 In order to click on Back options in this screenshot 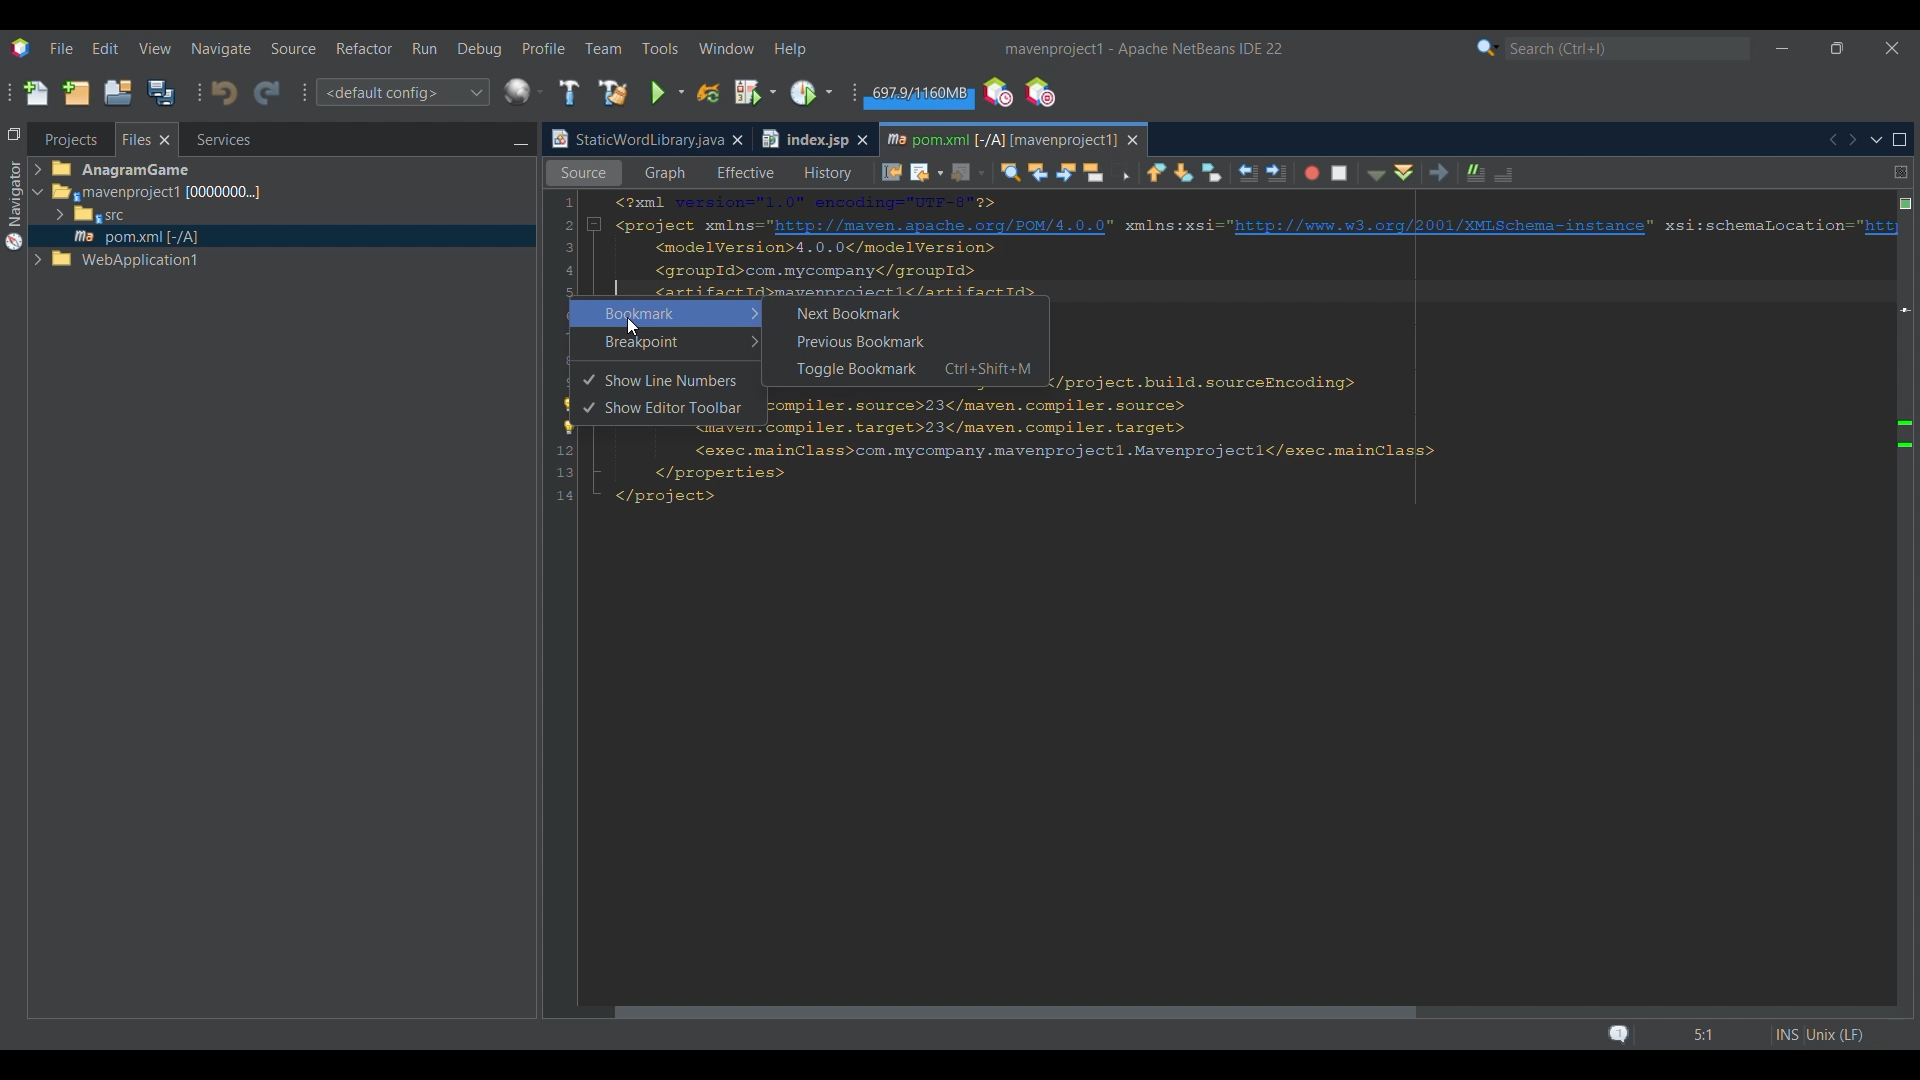, I will do `click(922, 172)`.